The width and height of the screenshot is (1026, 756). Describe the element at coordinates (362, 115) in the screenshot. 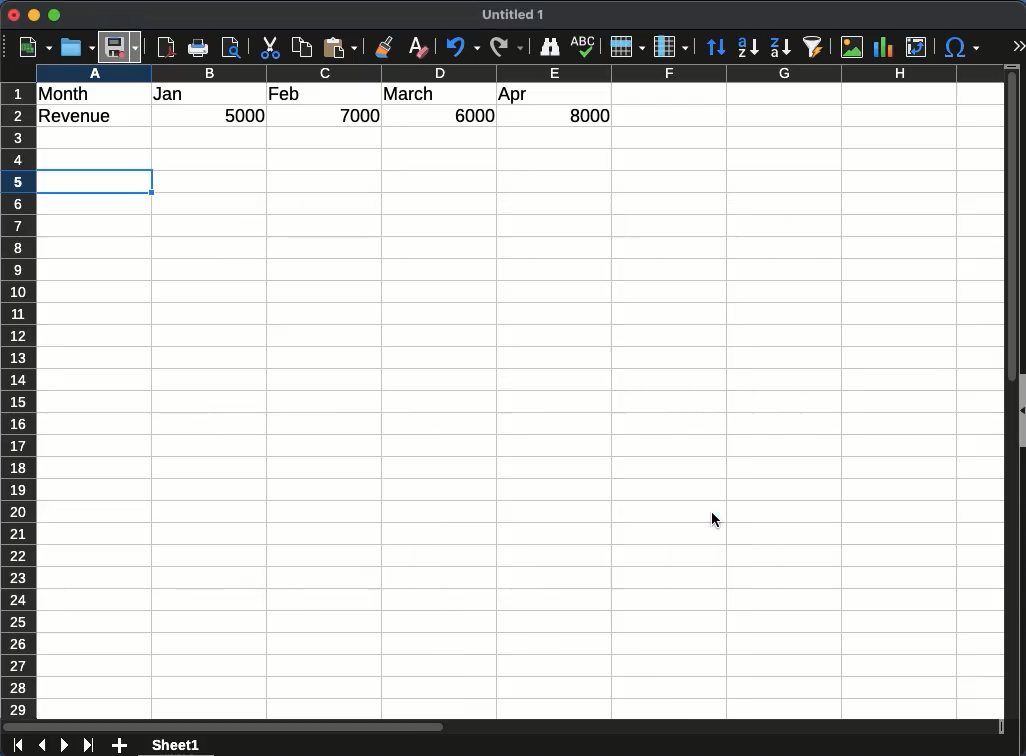

I see `7000` at that location.